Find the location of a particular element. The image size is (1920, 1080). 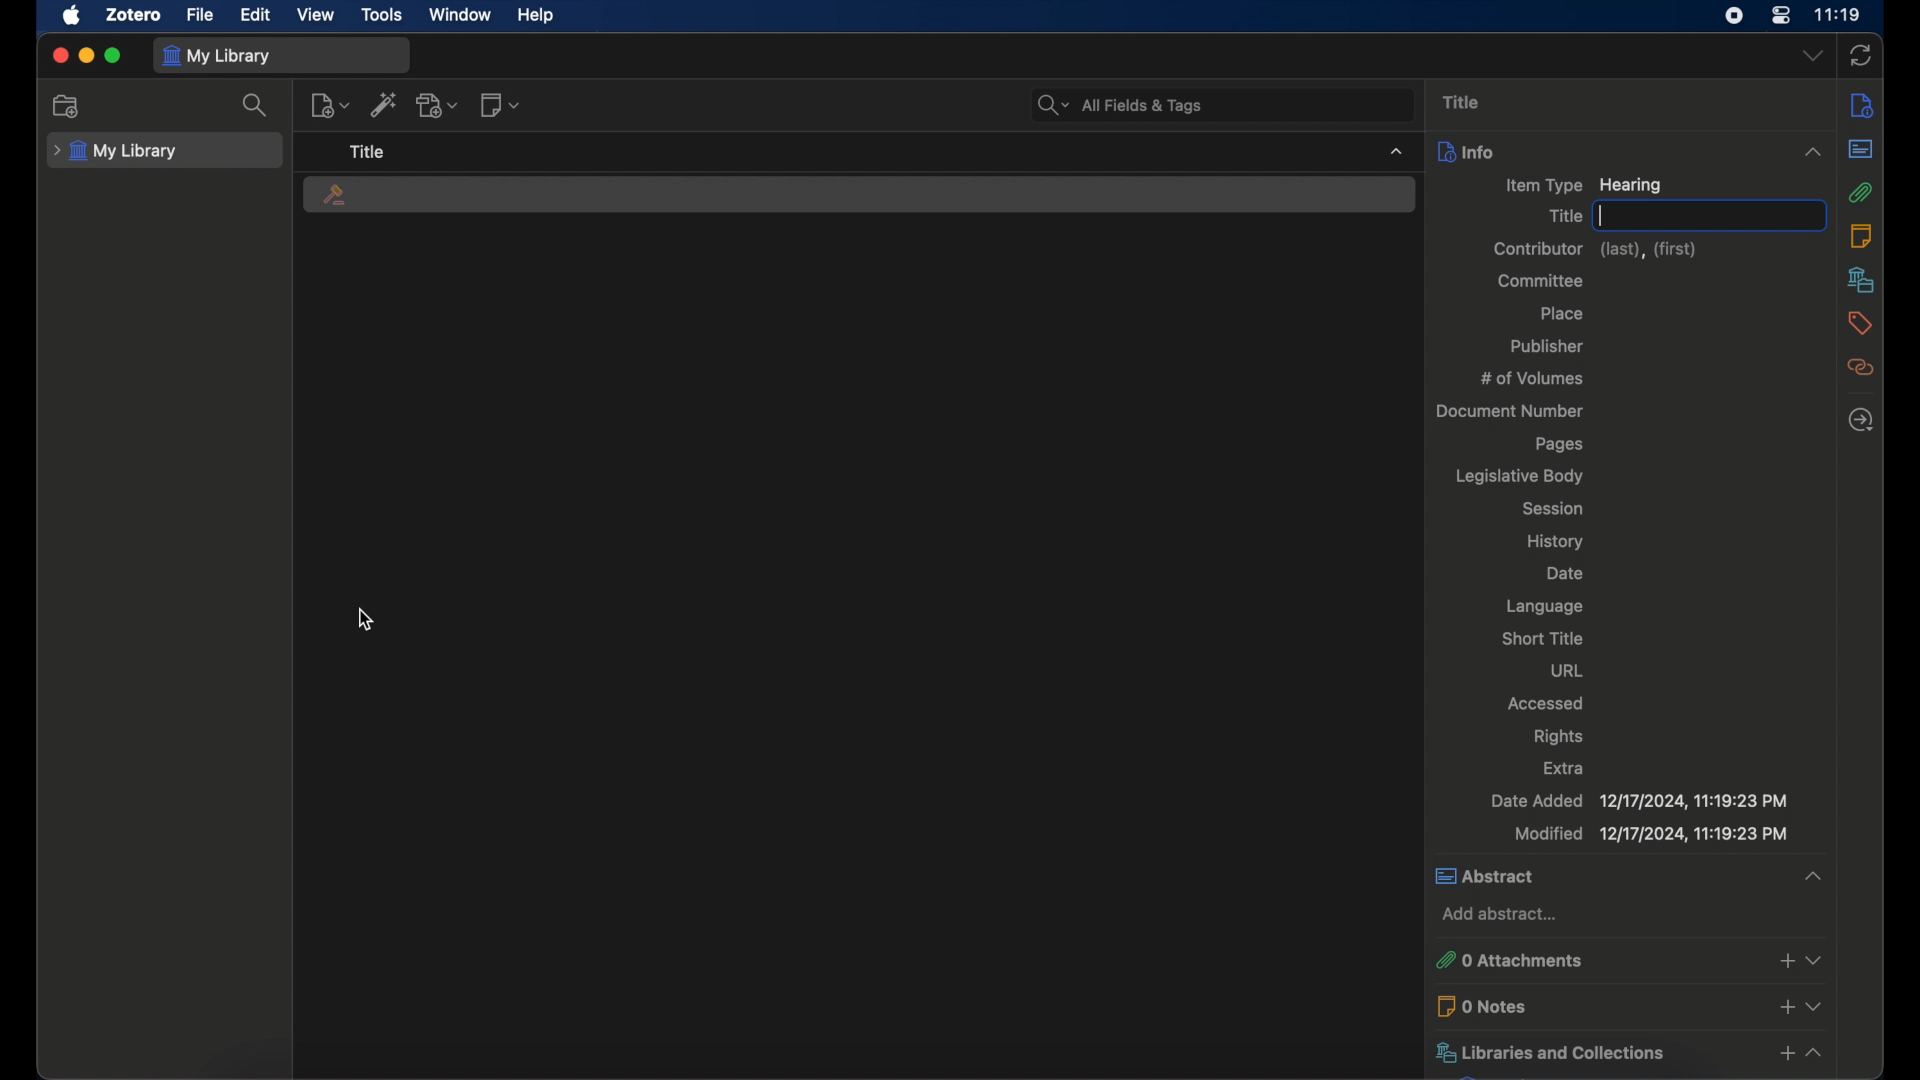

add collection is located at coordinates (67, 106).